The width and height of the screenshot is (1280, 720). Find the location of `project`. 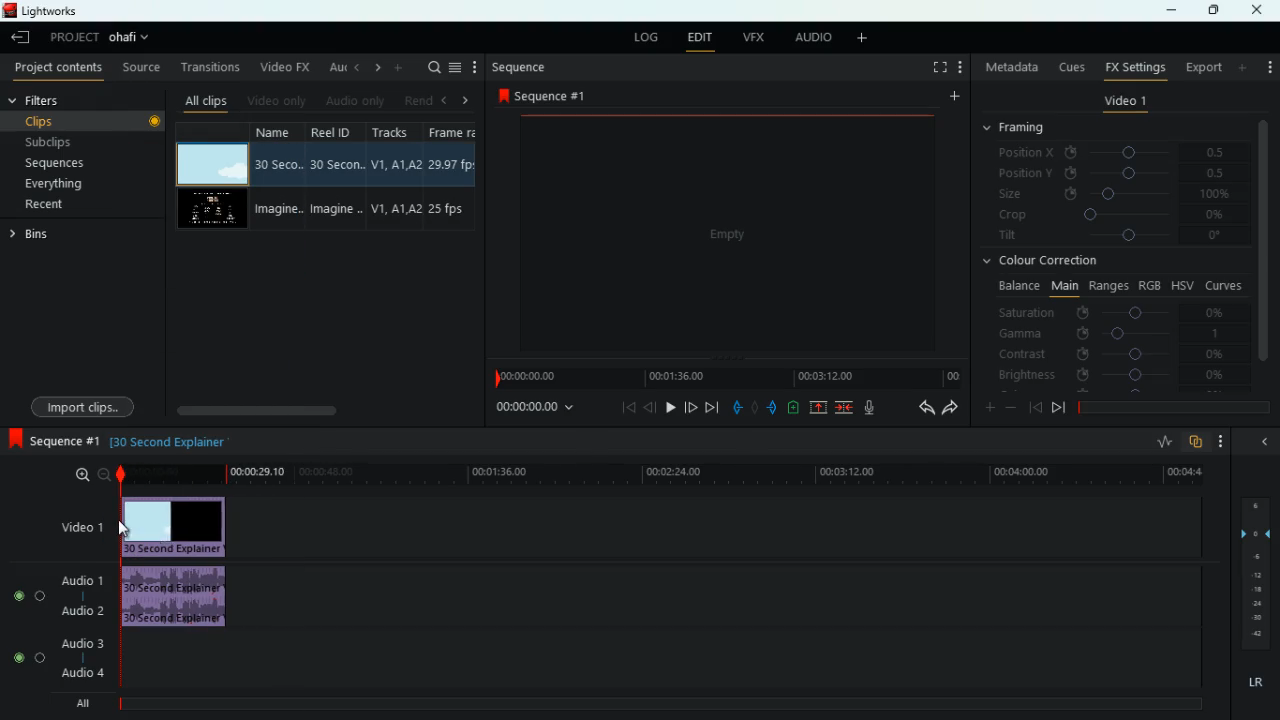

project is located at coordinates (102, 38).